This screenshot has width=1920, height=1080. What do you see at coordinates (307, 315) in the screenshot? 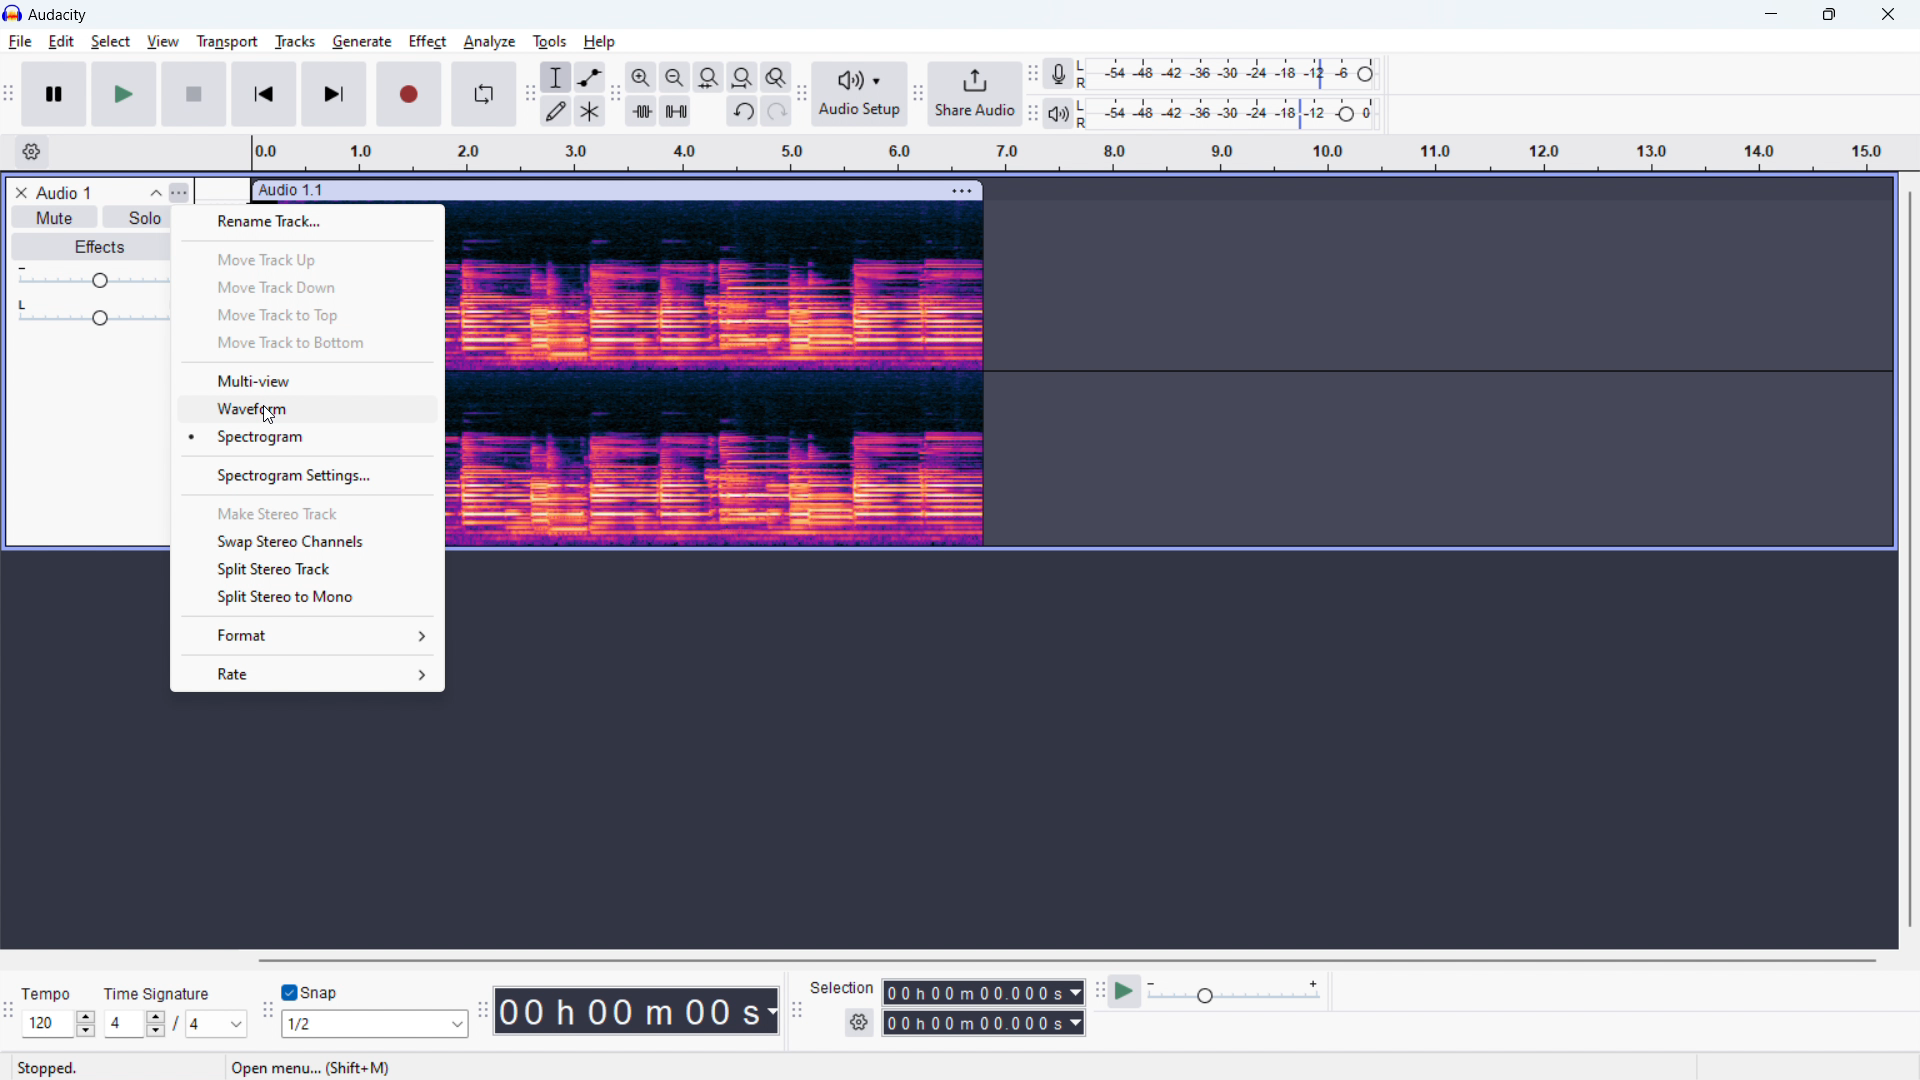
I see `move track to top` at bounding box center [307, 315].